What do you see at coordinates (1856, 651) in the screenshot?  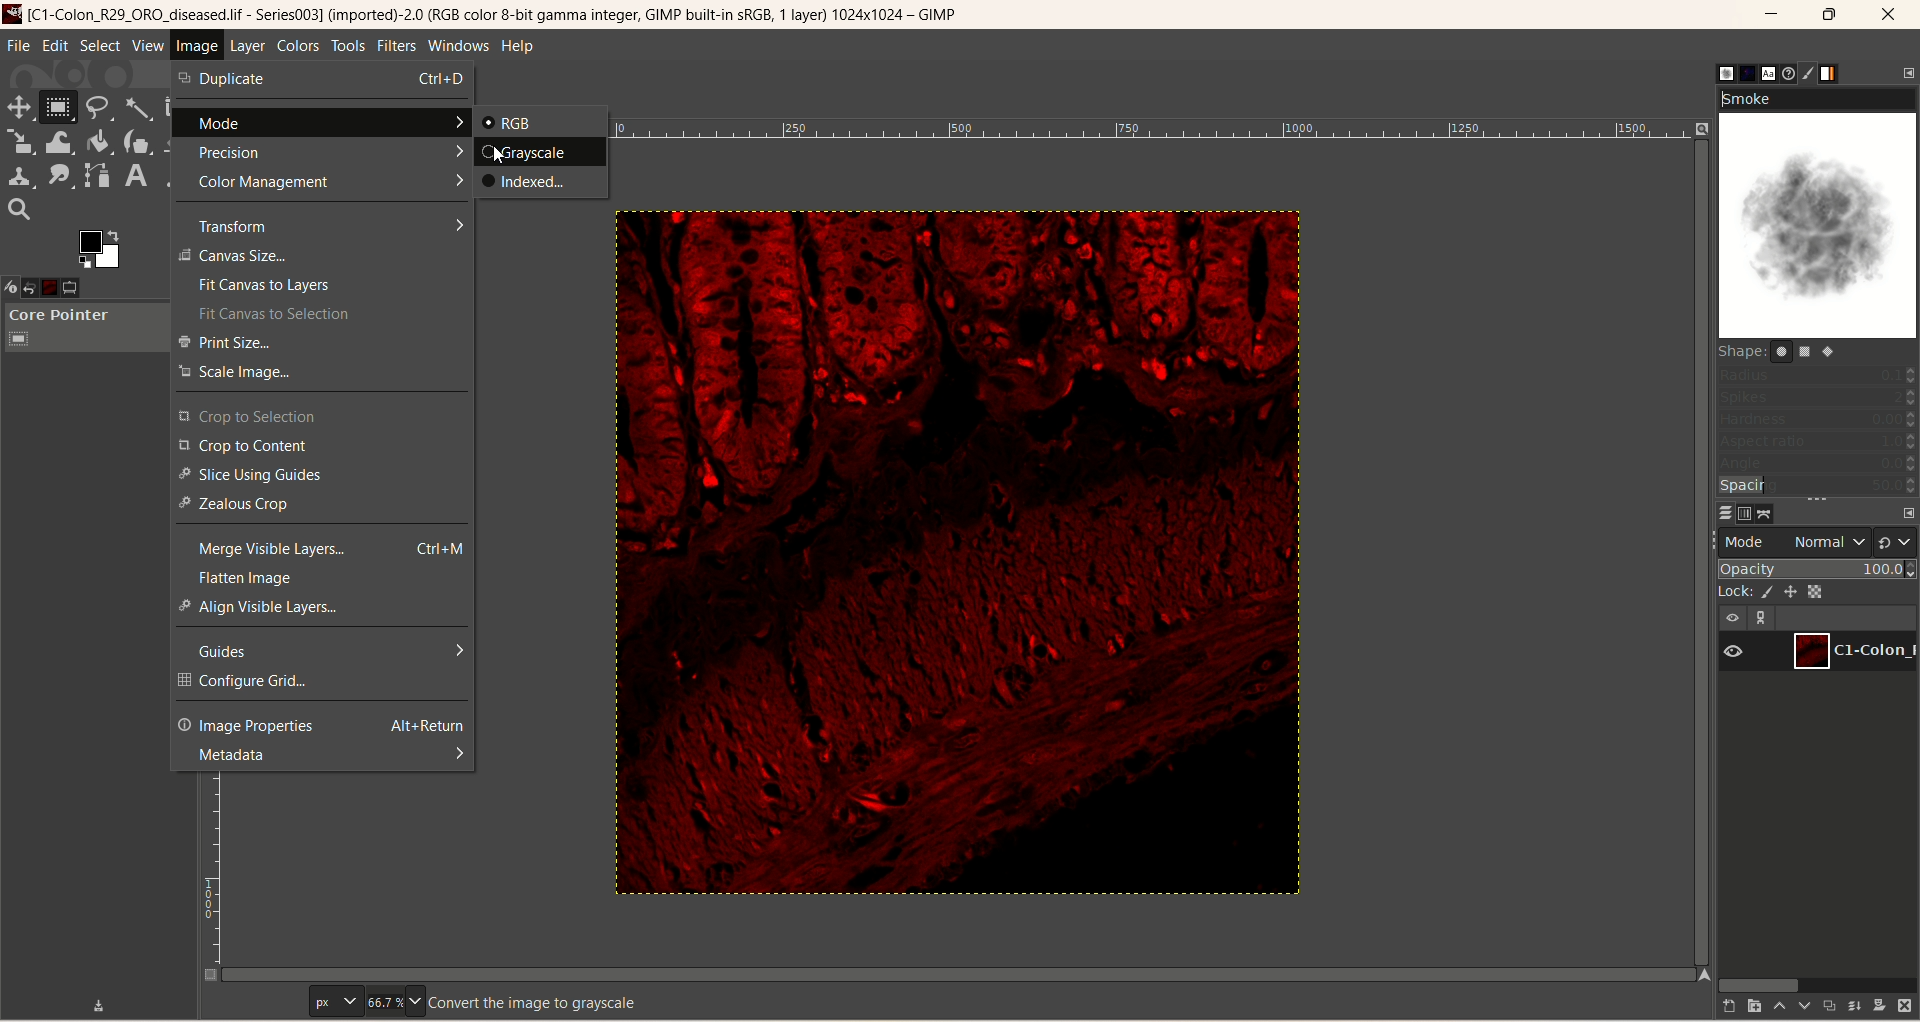 I see `layer1` at bounding box center [1856, 651].